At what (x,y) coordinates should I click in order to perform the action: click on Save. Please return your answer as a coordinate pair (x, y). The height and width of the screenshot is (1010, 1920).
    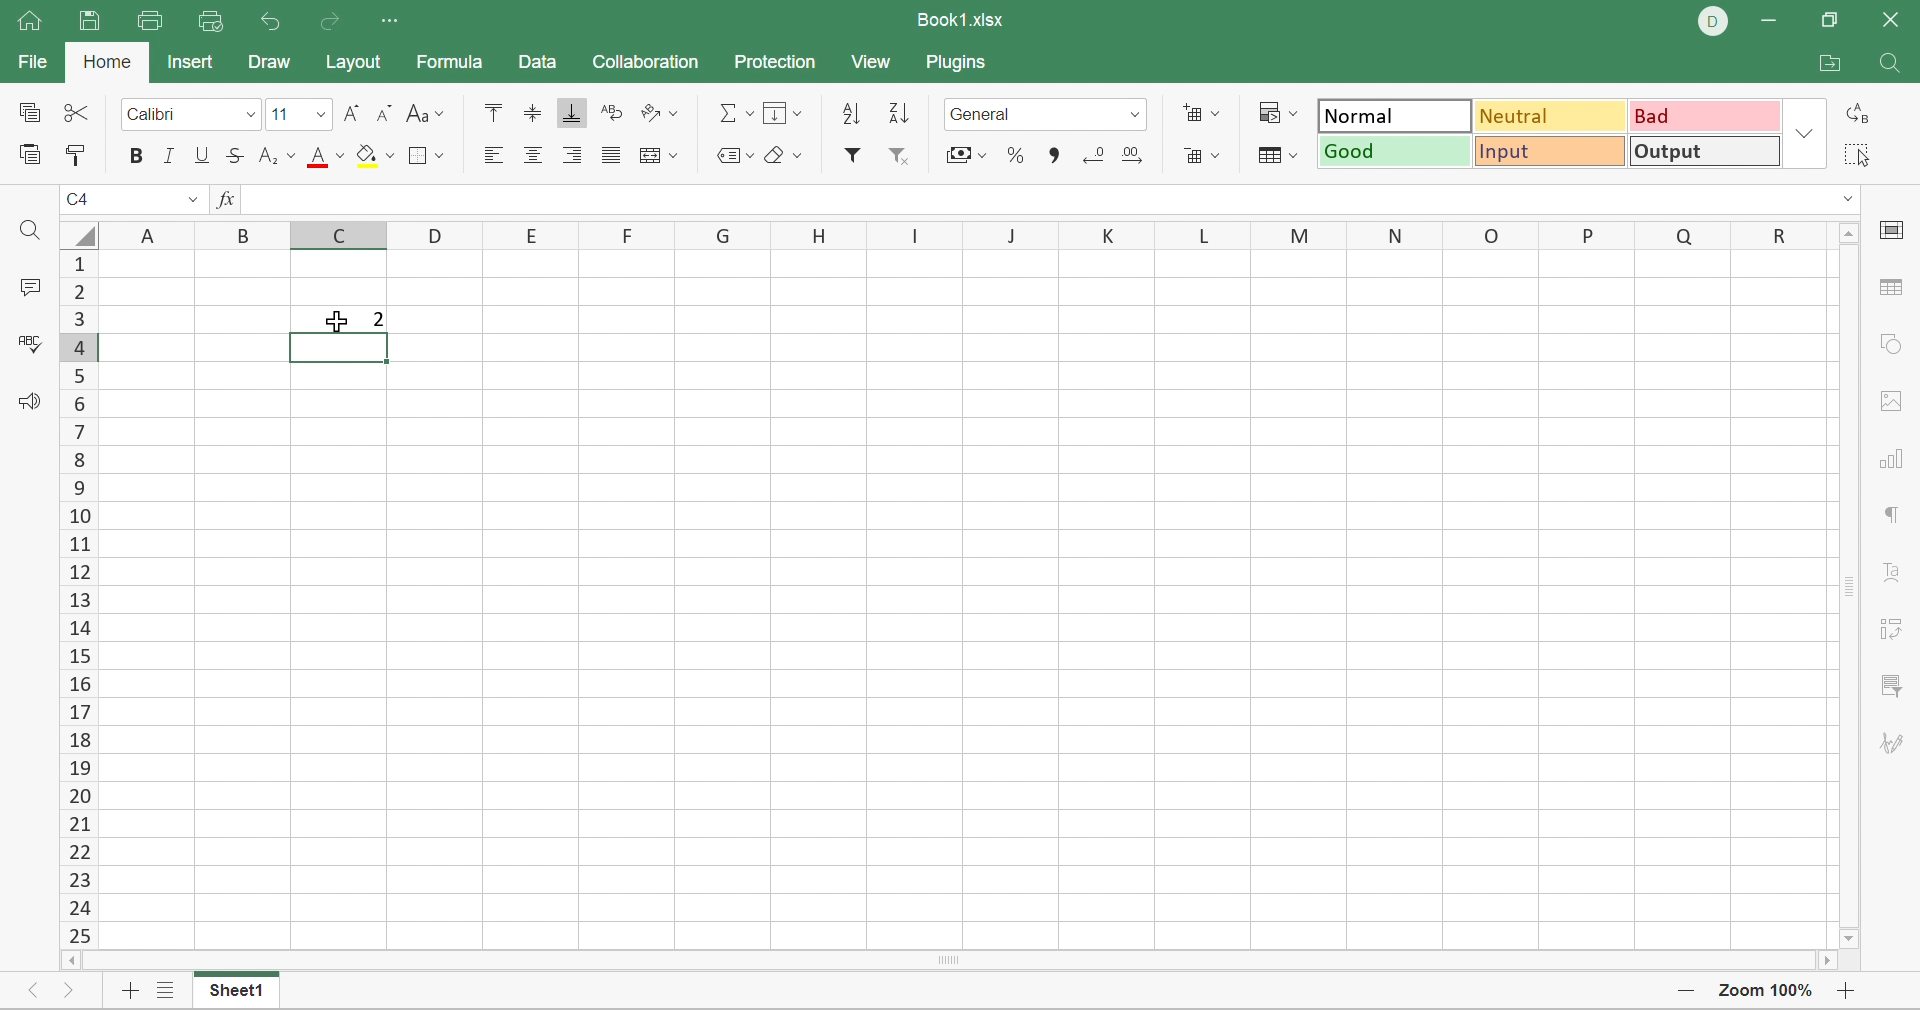
    Looking at the image, I should click on (93, 21).